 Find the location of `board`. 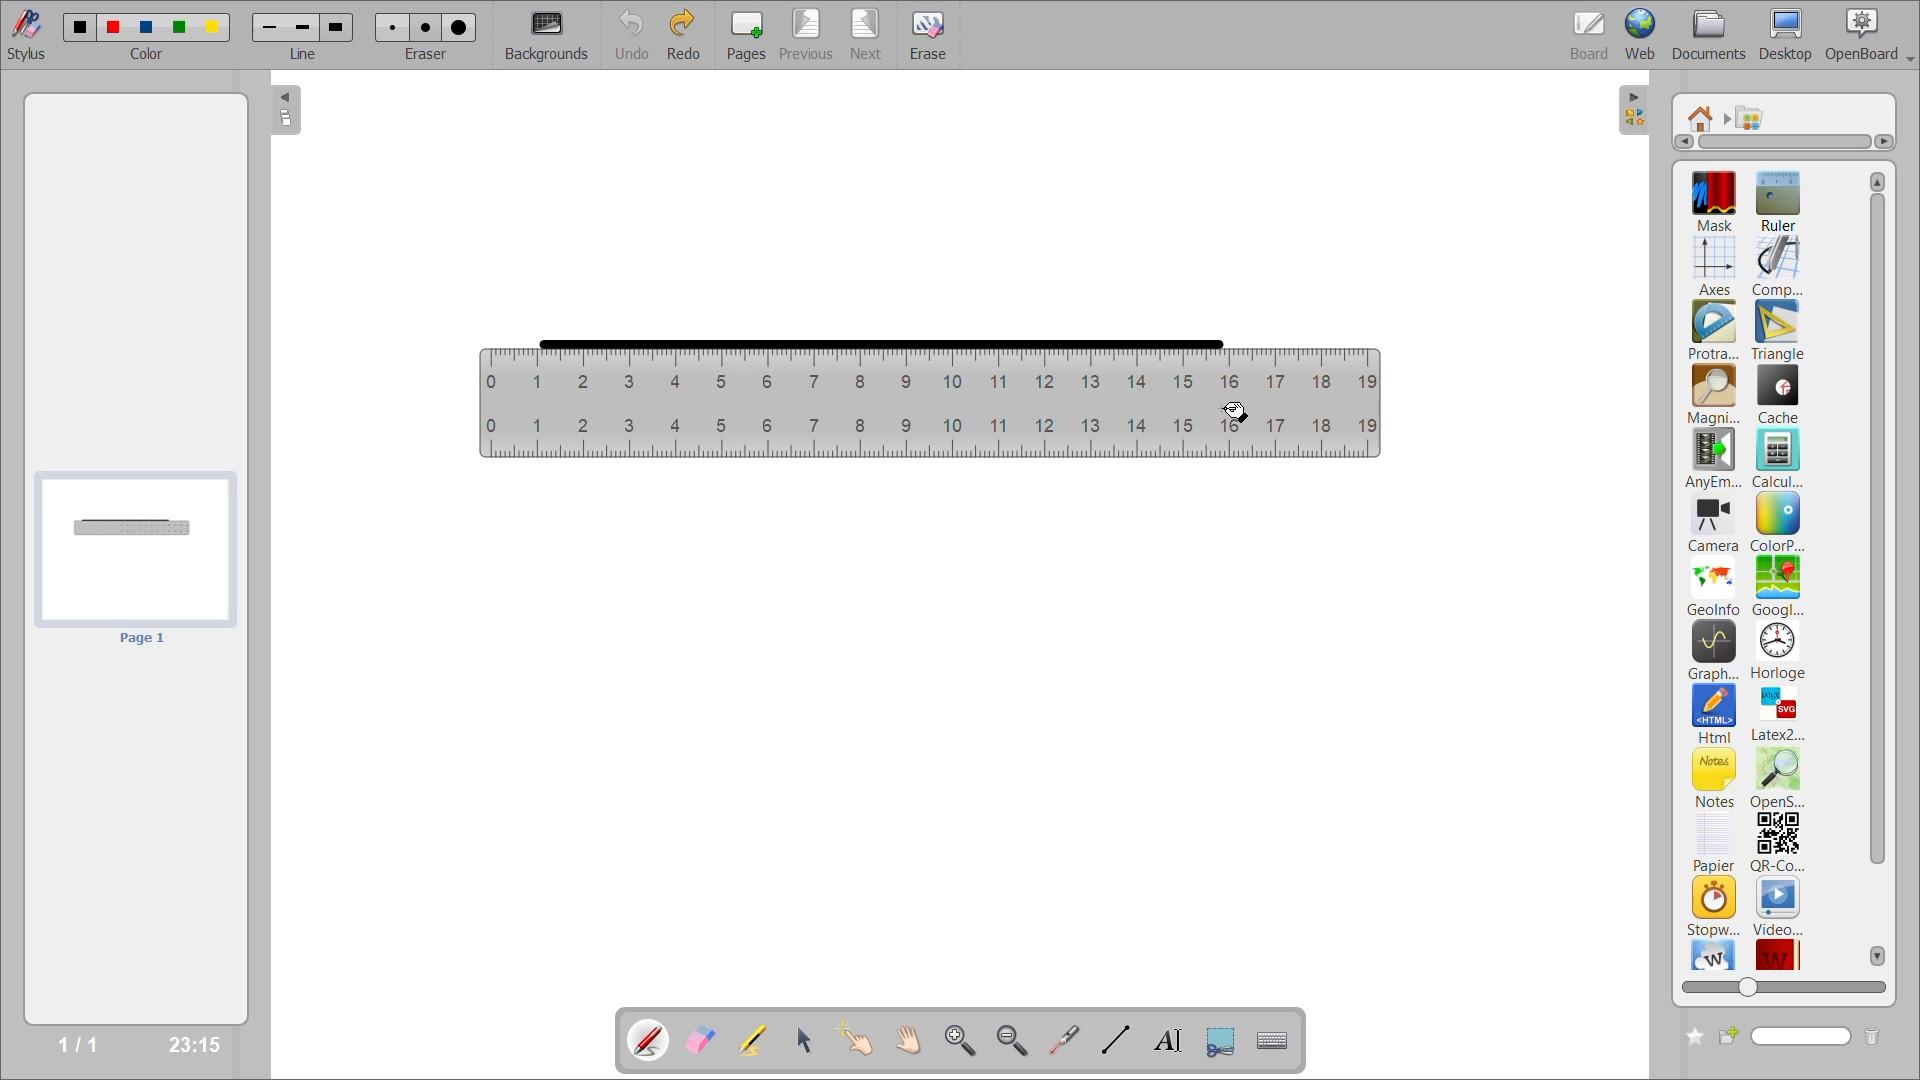

board is located at coordinates (1593, 34).